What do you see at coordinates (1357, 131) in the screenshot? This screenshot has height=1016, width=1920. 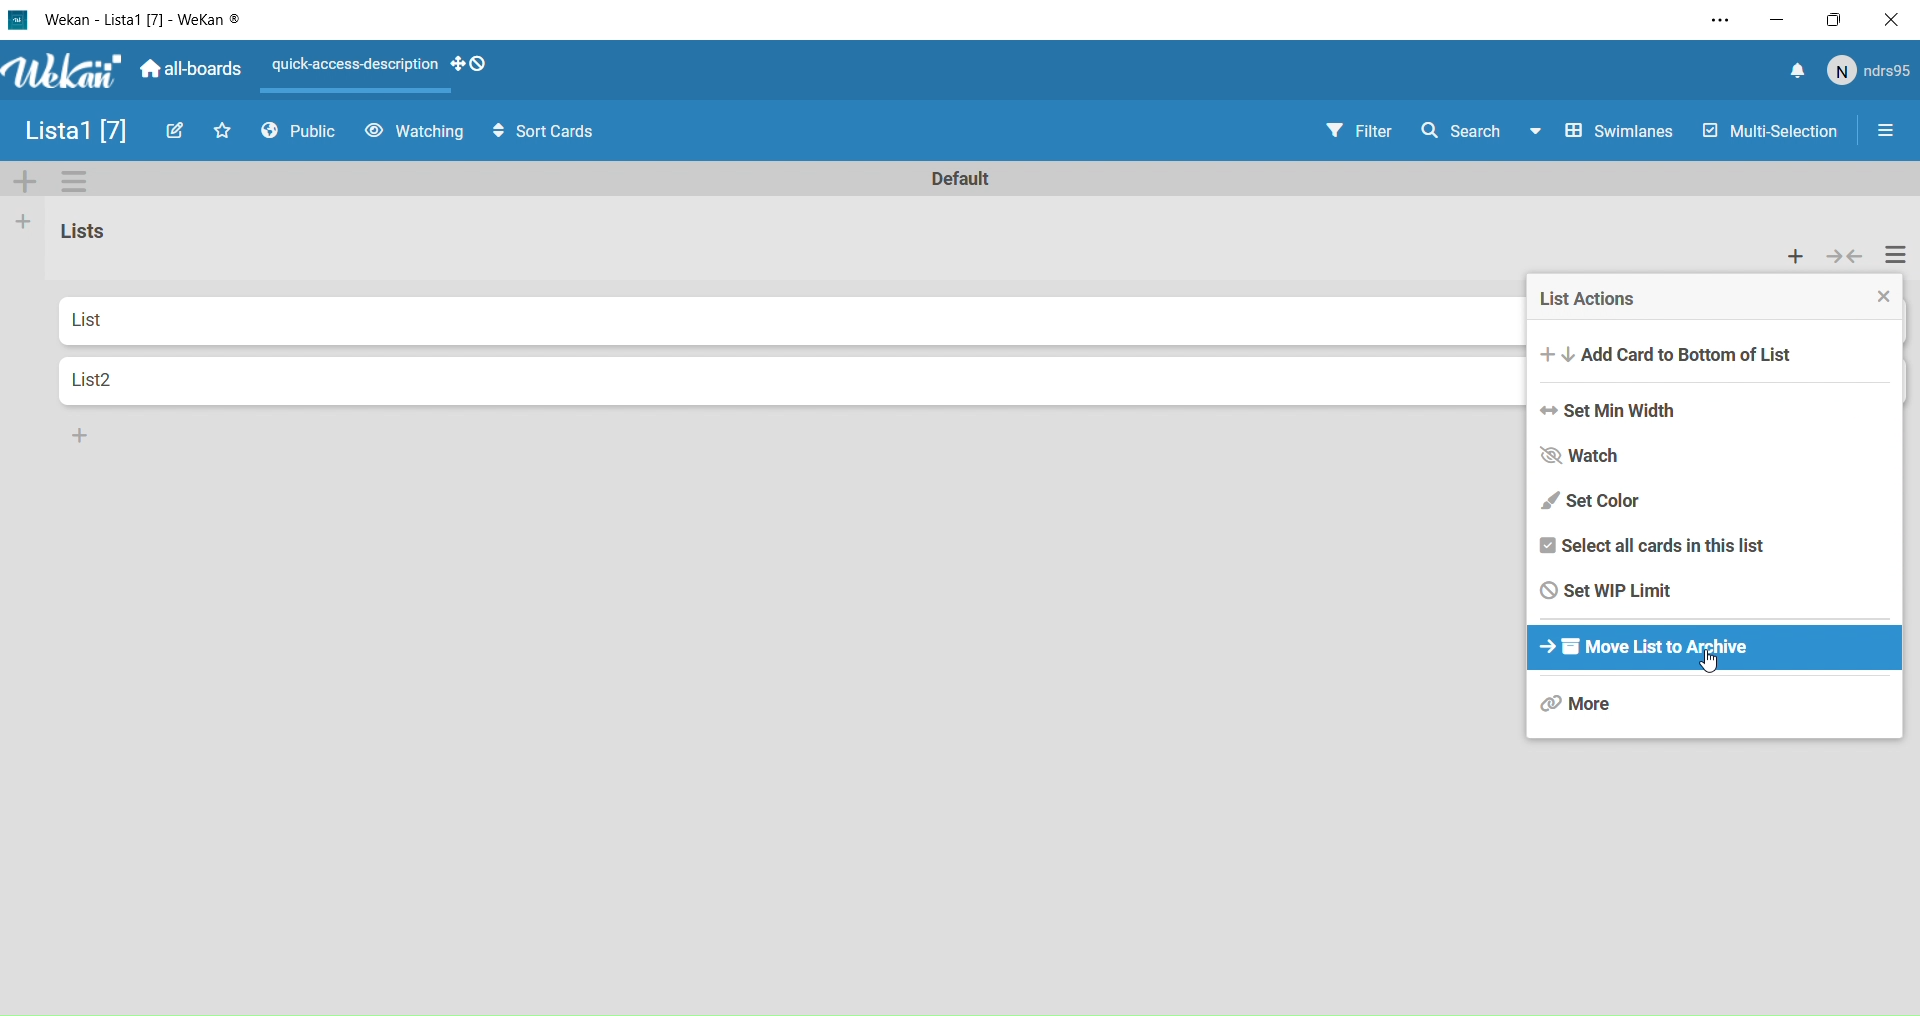 I see `Filter` at bounding box center [1357, 131].